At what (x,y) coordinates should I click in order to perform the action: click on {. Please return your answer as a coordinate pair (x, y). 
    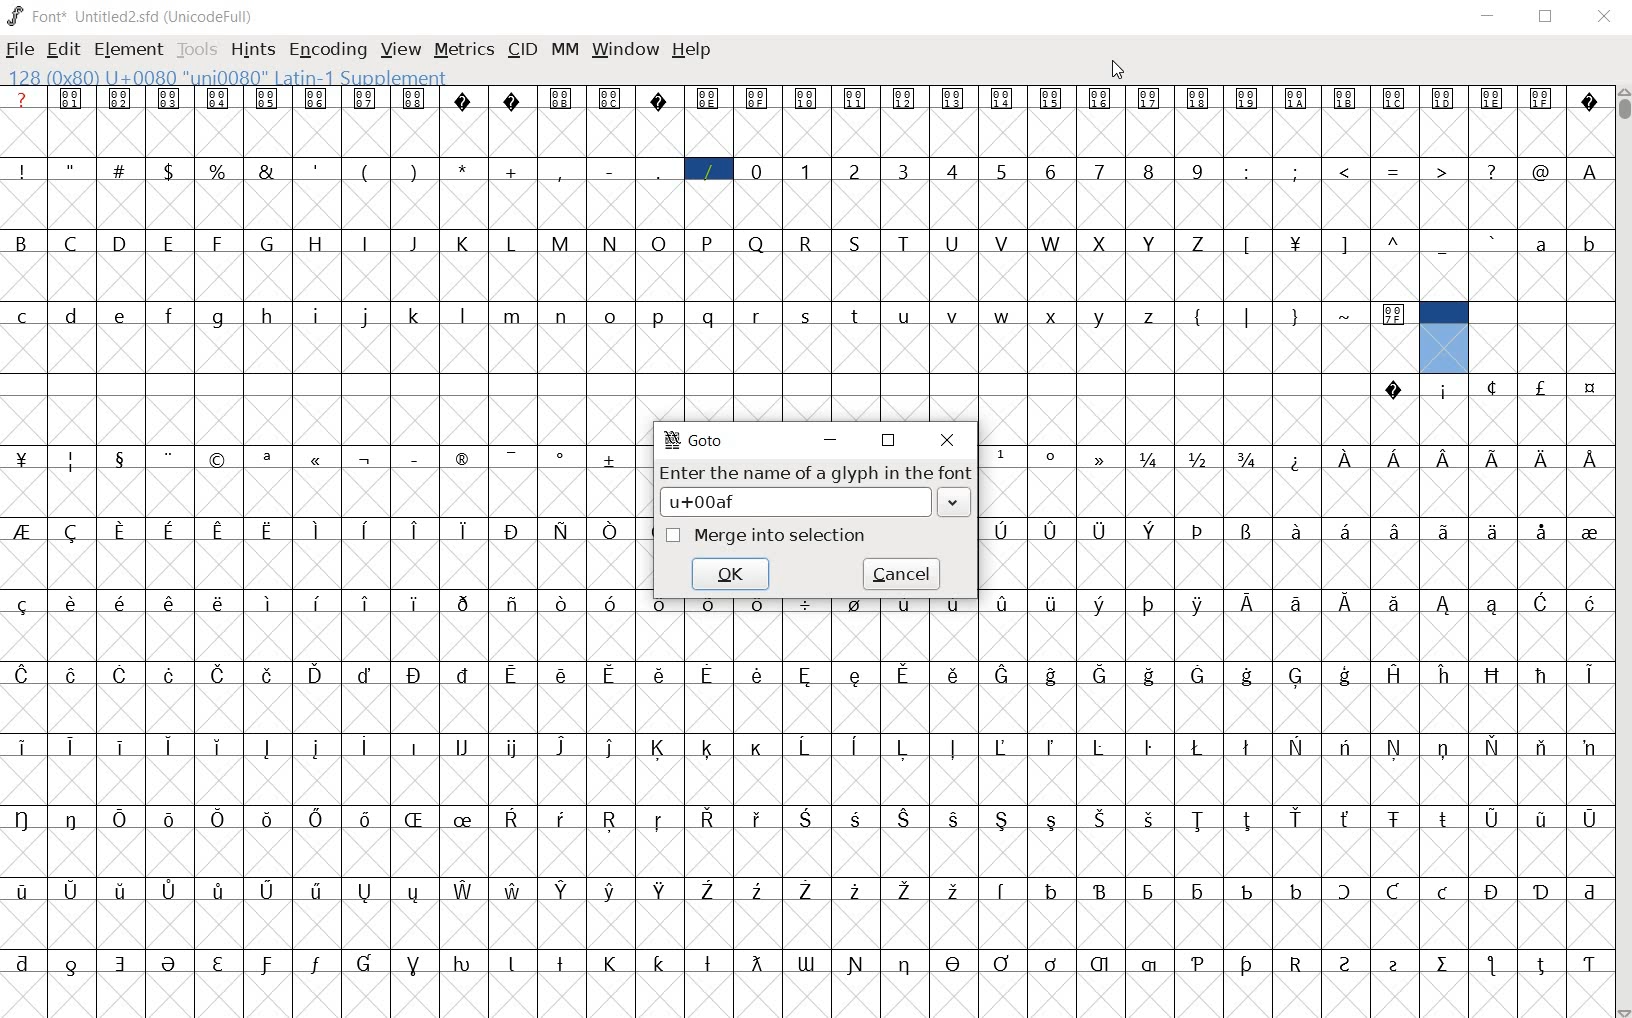
    Looking at the image, I should click on (1200, 315).